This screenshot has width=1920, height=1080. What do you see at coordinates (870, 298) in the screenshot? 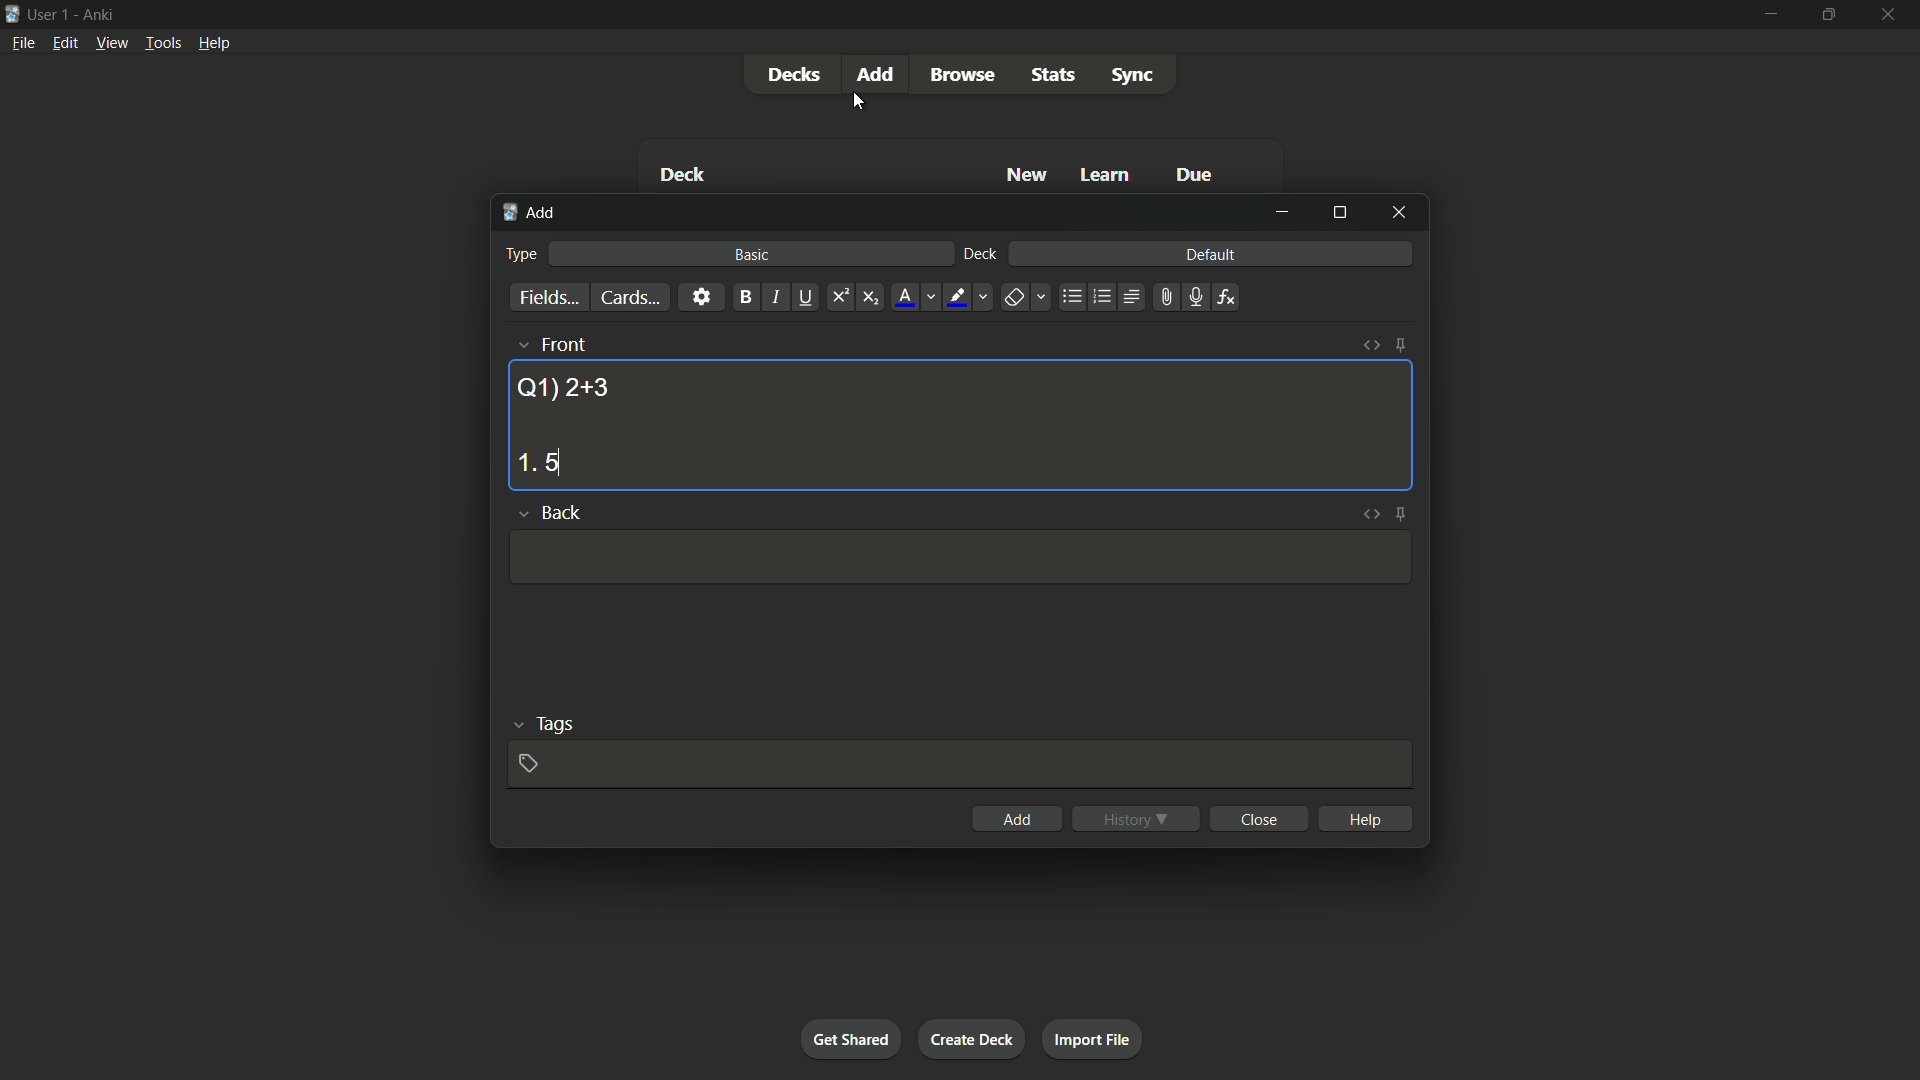
I see `subscript` at bounding box center [870, 298].